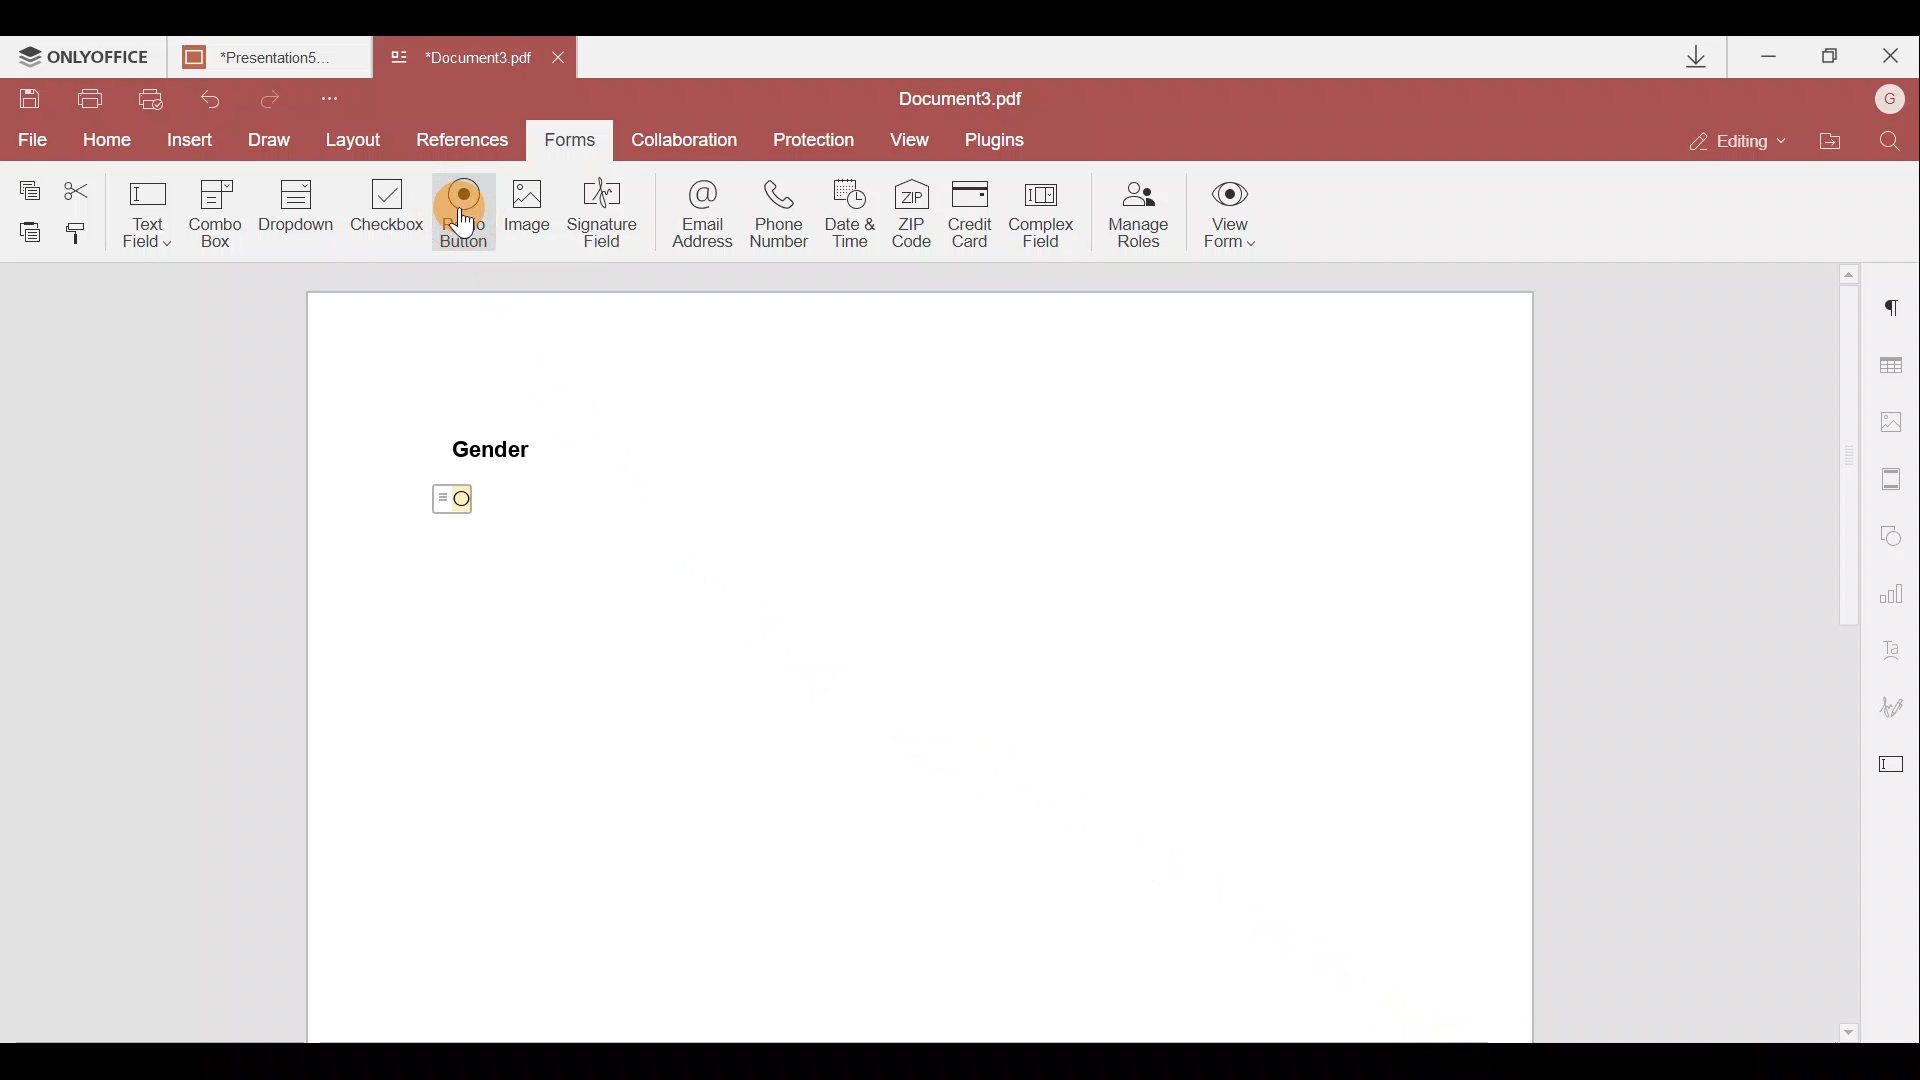 The height and width of the screenshot is (1080, 1920). I want to click on Copy style, so click(84, 231).